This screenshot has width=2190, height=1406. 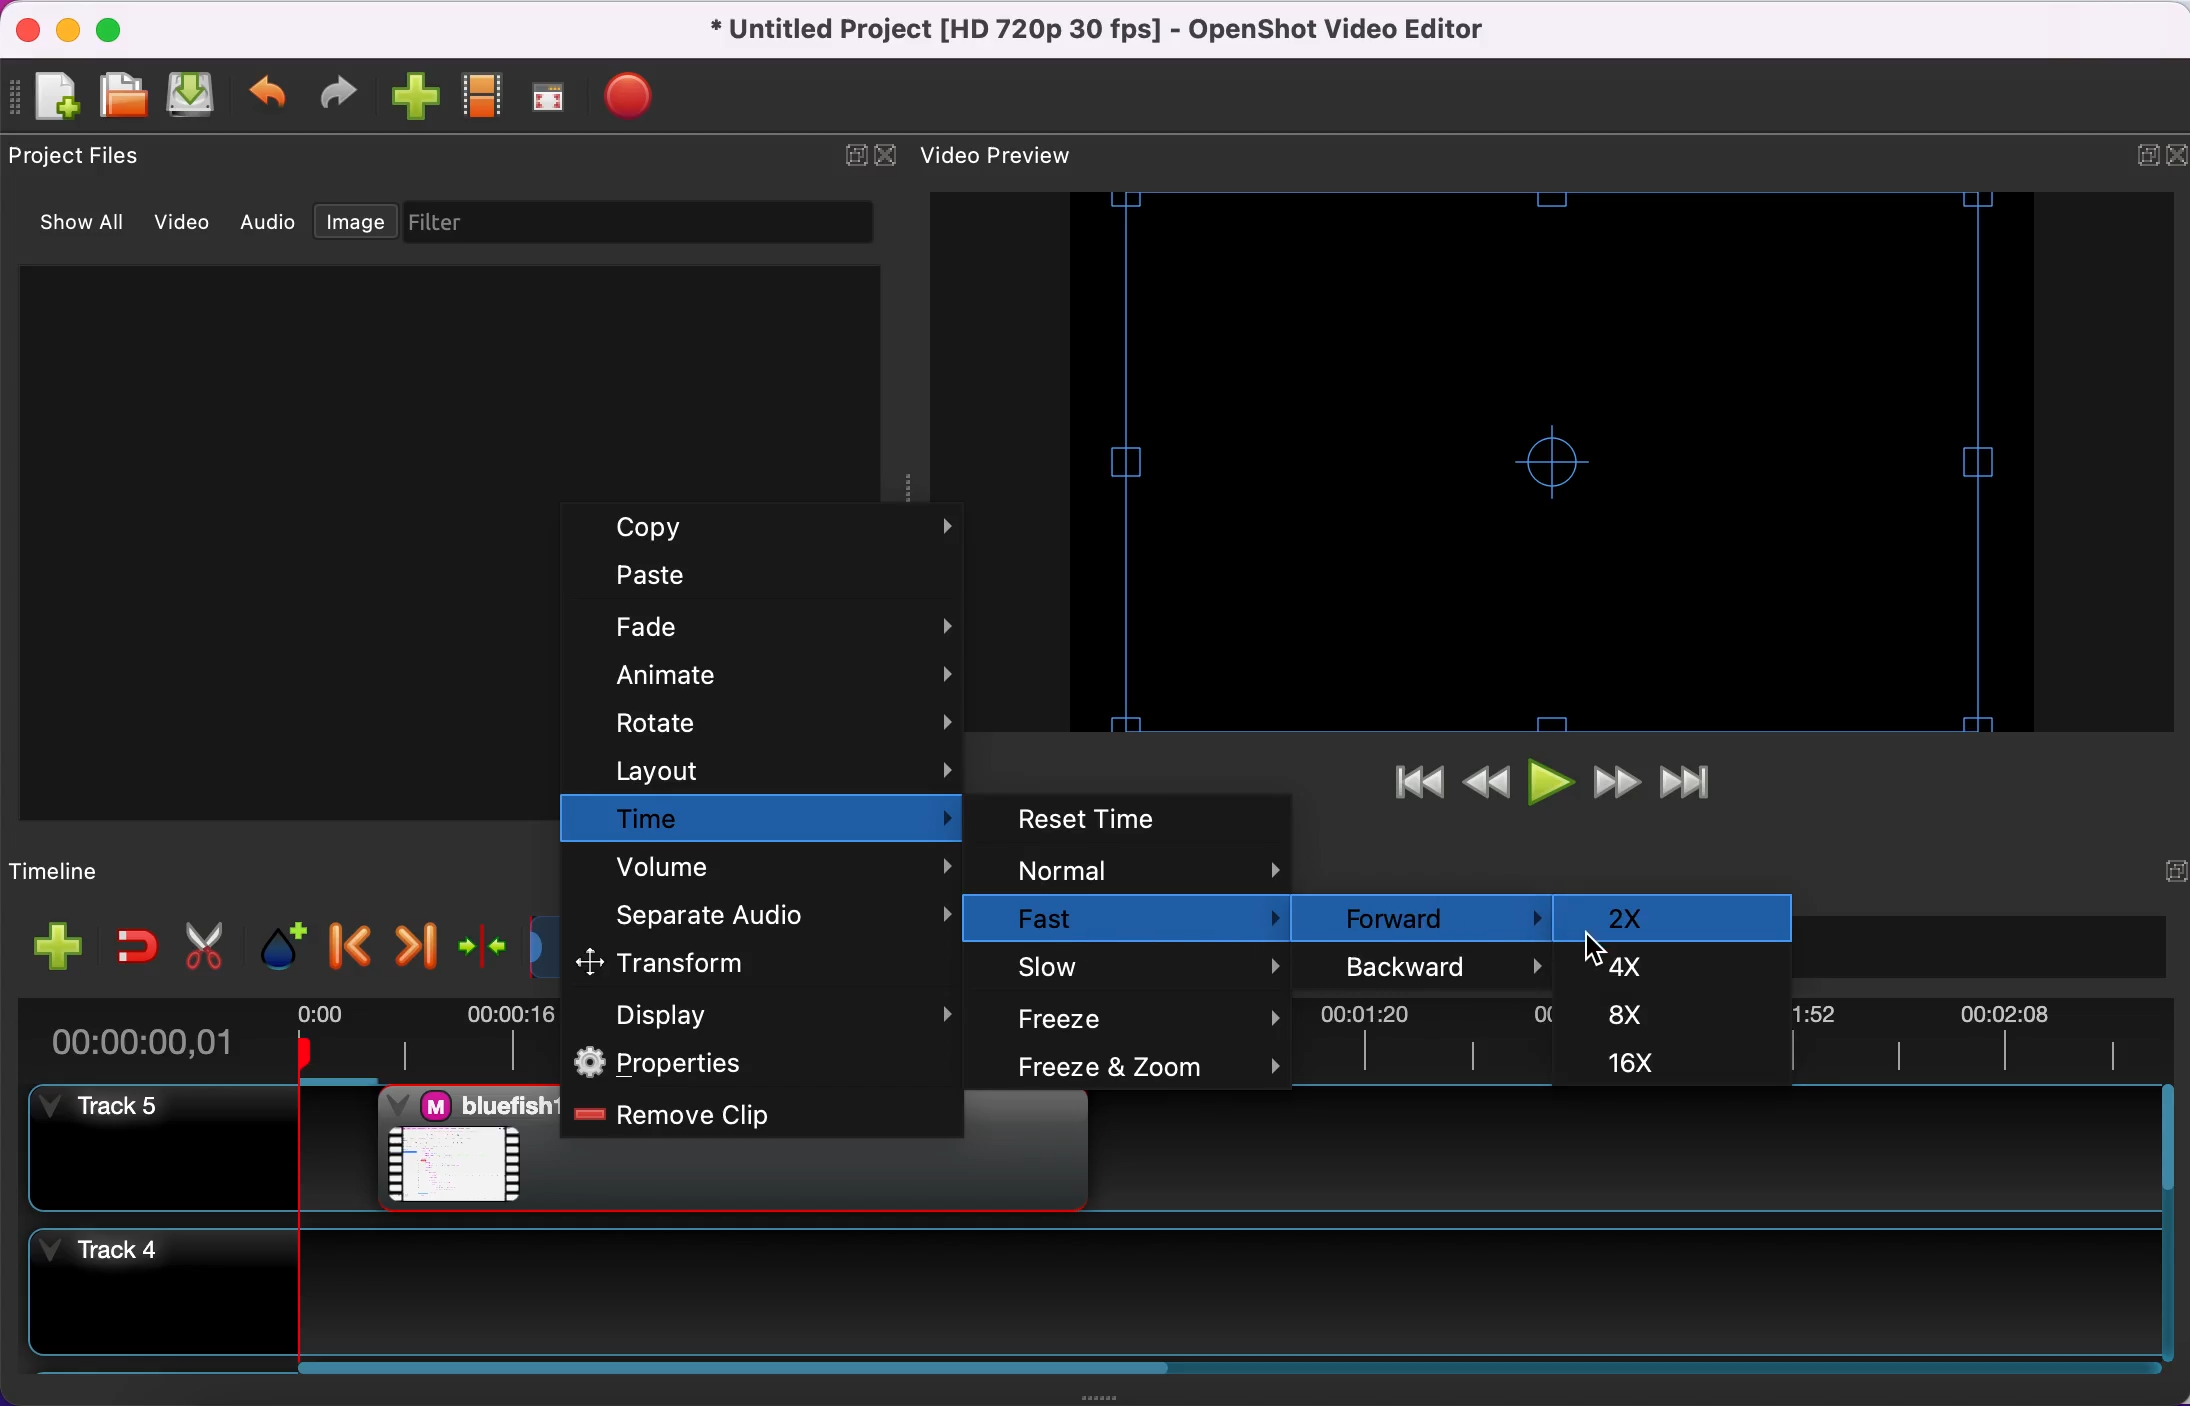 What do you see at coordinates (1671, 921) in the screenshot?
I see `2x selected` at bounding box center [1671, 921].